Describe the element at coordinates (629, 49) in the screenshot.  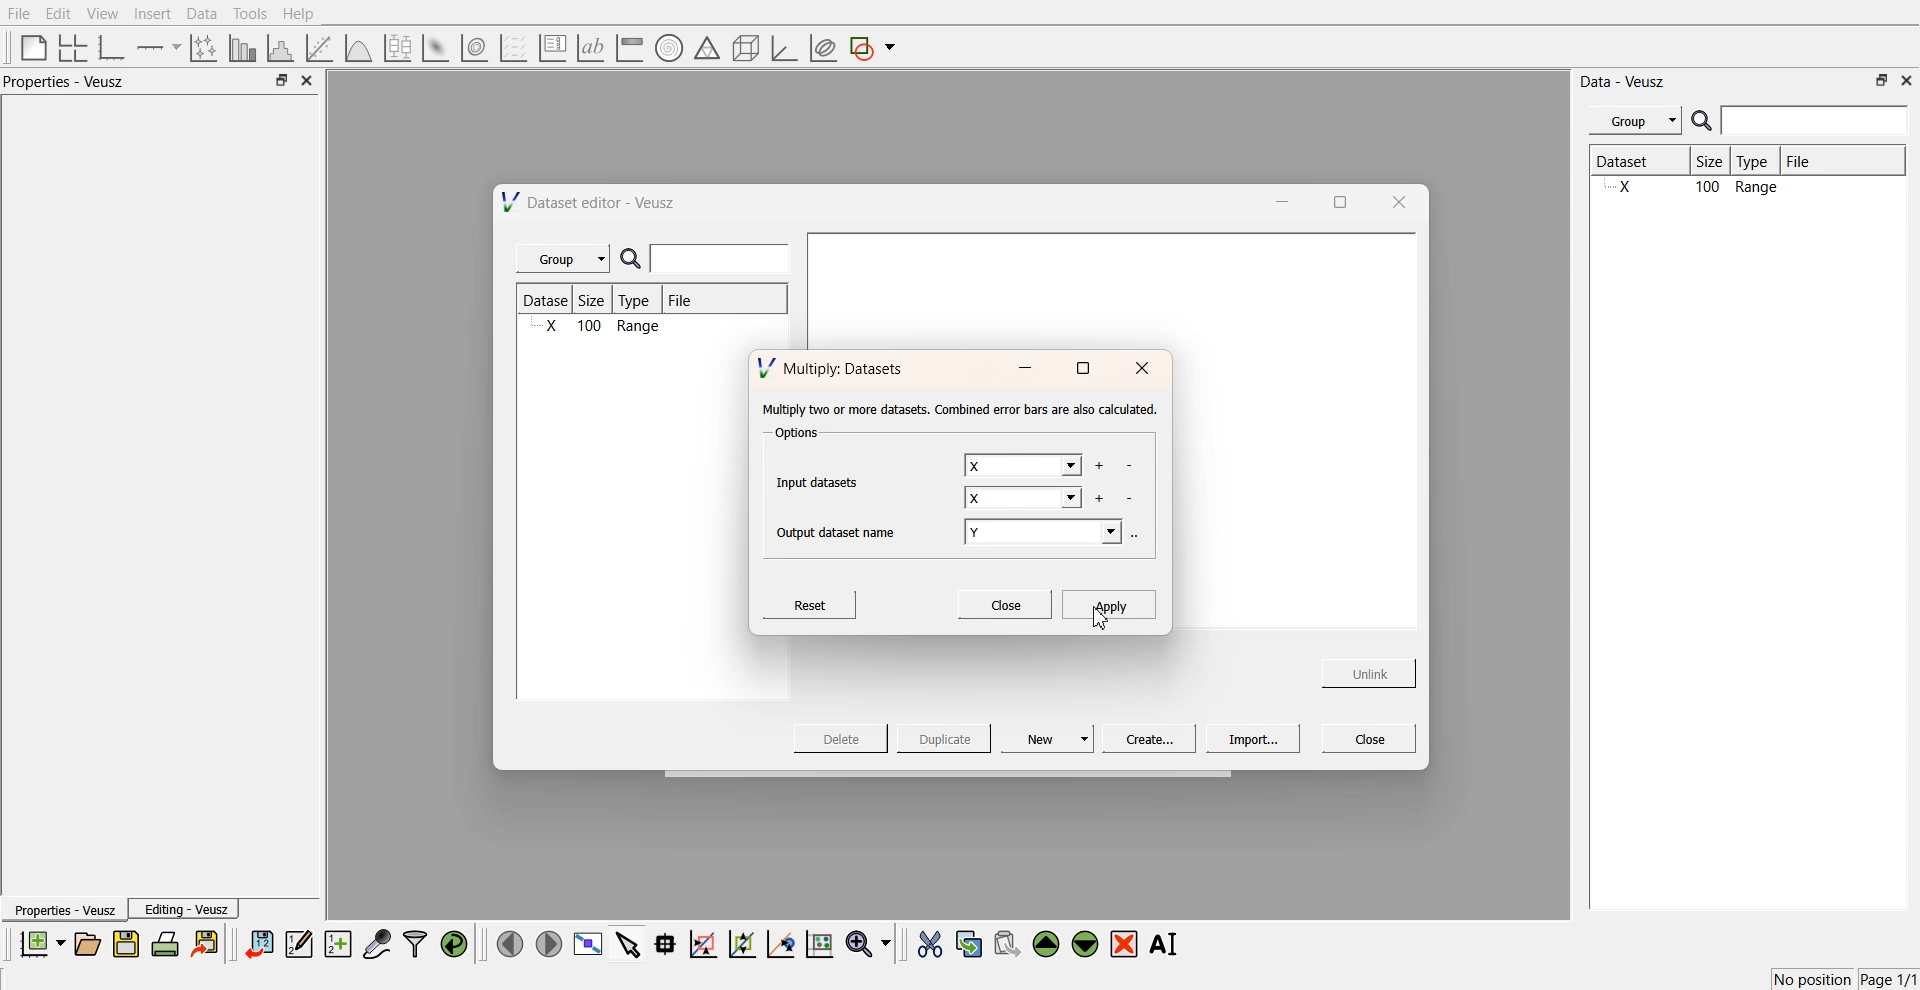
I see `image color bar` at that location.